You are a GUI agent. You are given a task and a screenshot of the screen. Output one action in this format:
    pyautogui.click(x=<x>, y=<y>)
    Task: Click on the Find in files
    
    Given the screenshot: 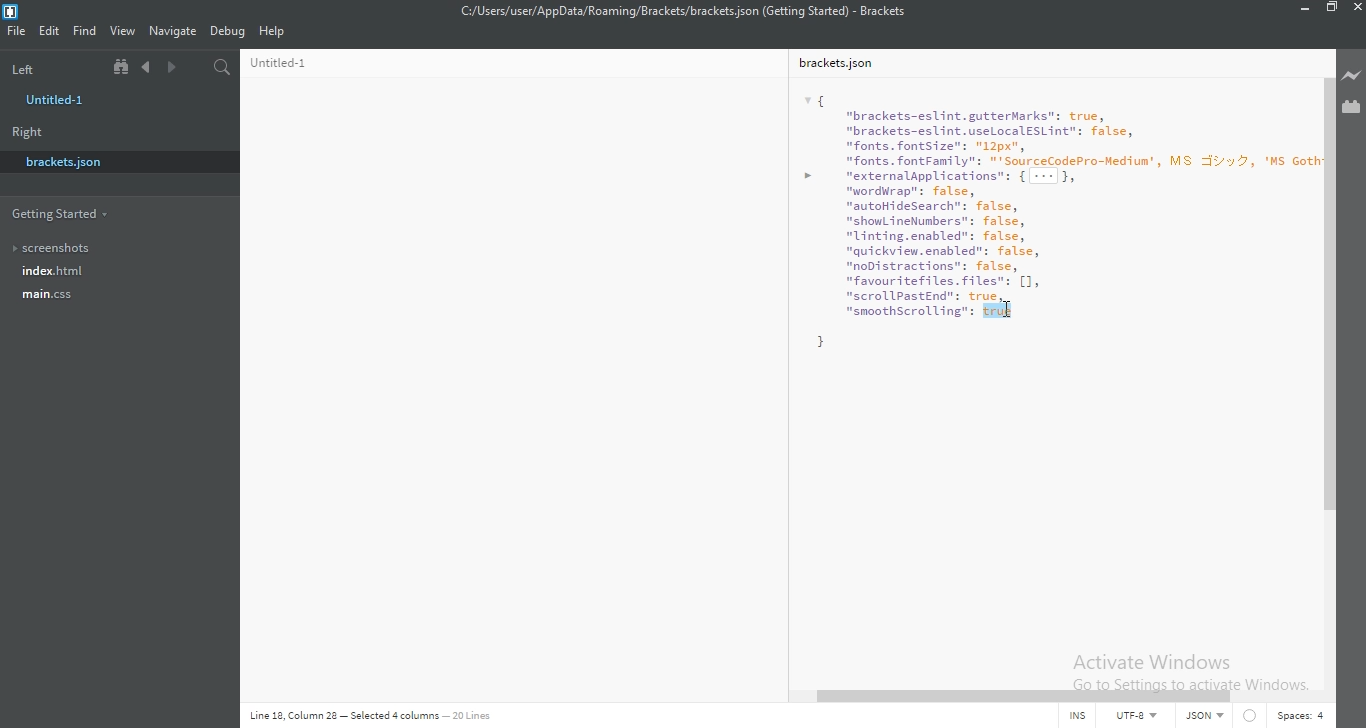 What is the action you would take?
    pyautogui.click(x=223, y=65)
    